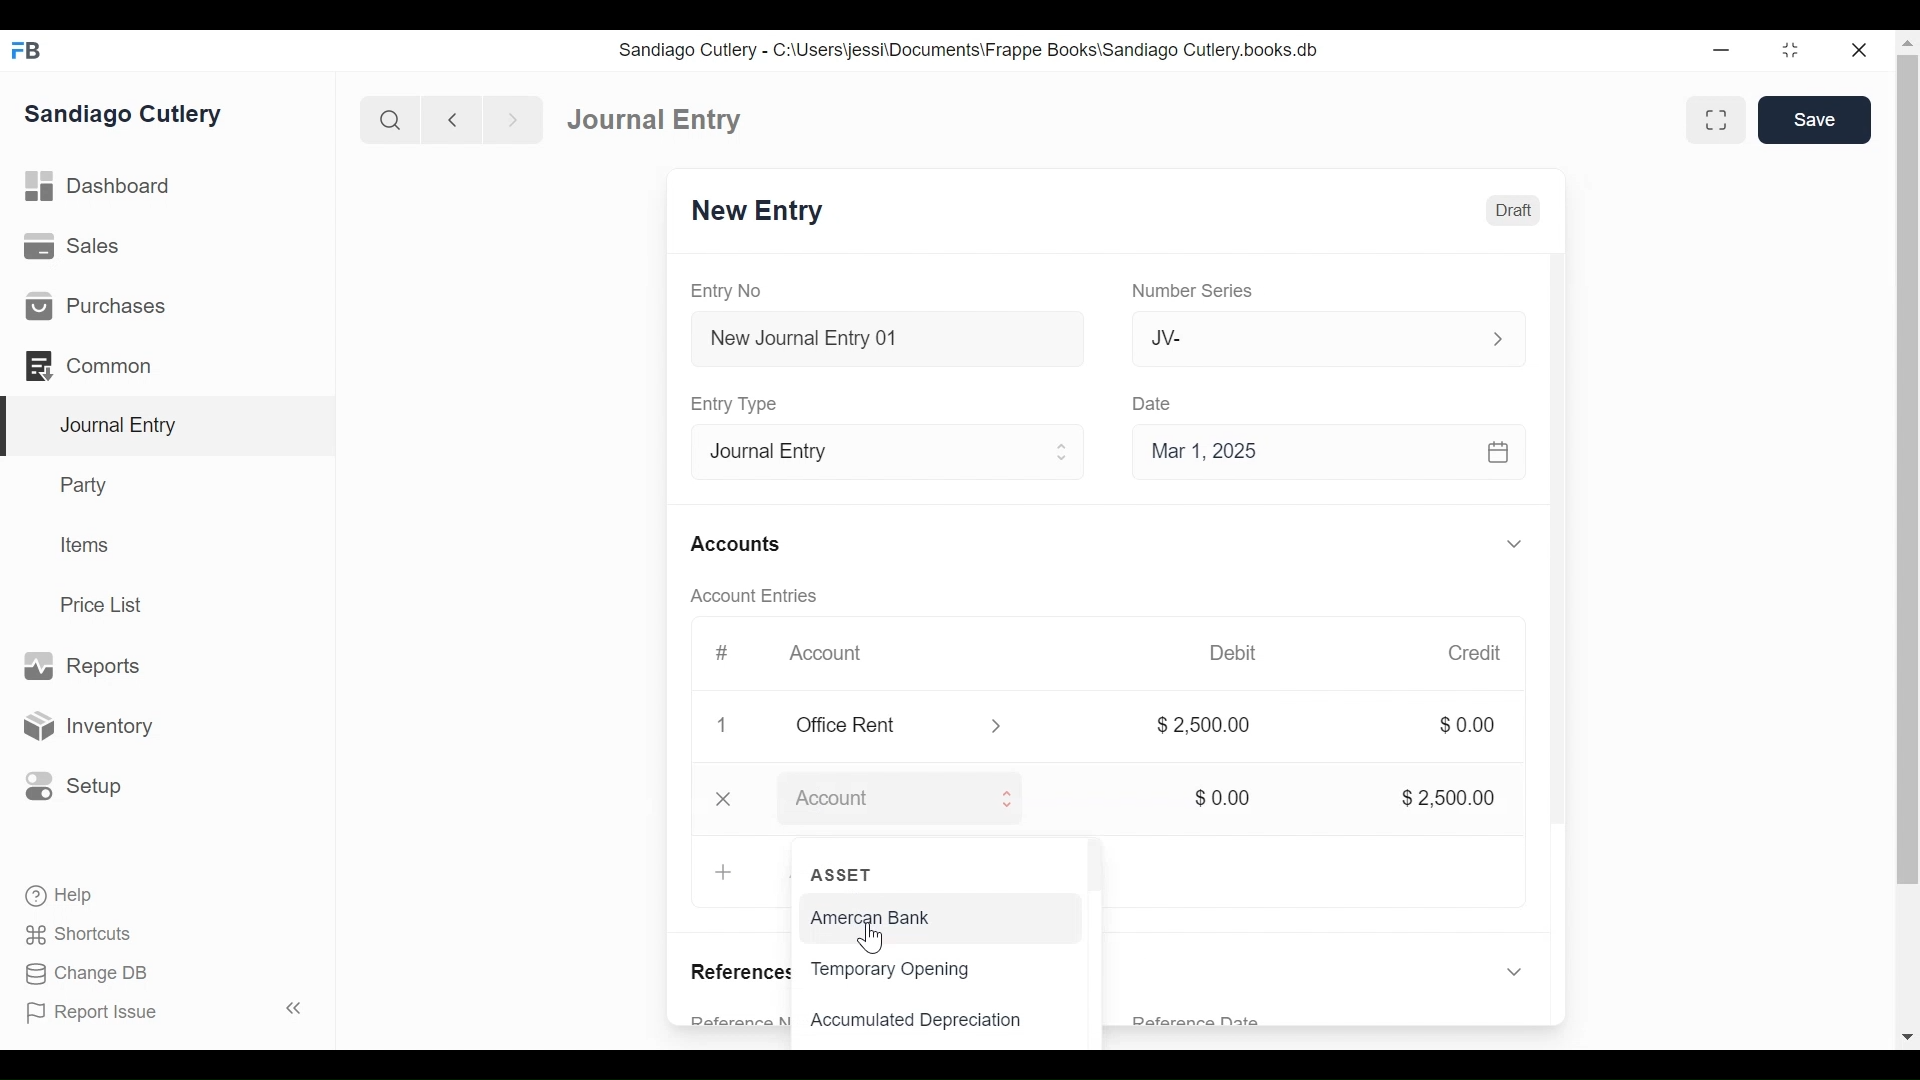 The image size is (1920, 1080). What do you see at coordinates (134, 116) in the screenshot?
I see `Sandiago Cutlery` at bounding box center [134, 116].